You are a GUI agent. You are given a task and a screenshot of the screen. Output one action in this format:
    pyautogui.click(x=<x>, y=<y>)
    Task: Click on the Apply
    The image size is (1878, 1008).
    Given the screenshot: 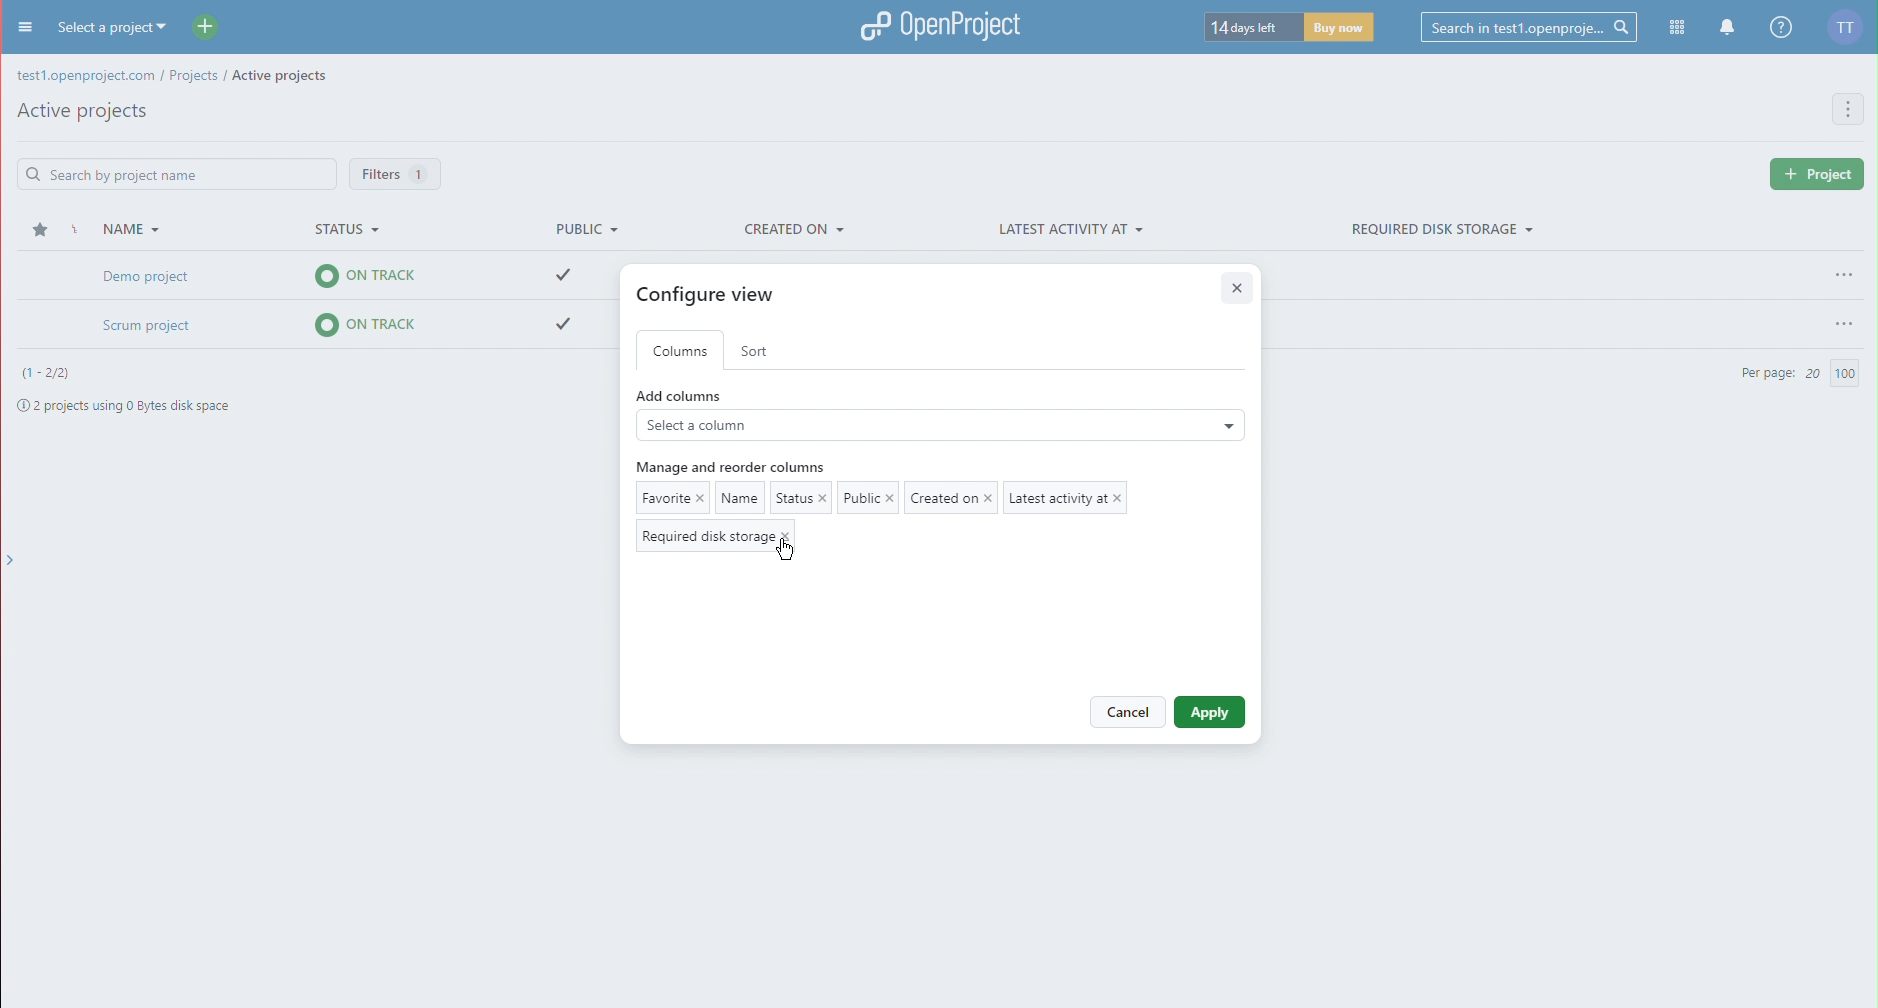 What is the action you would take?
    pyautogui.click(x=1210, y=711)
    